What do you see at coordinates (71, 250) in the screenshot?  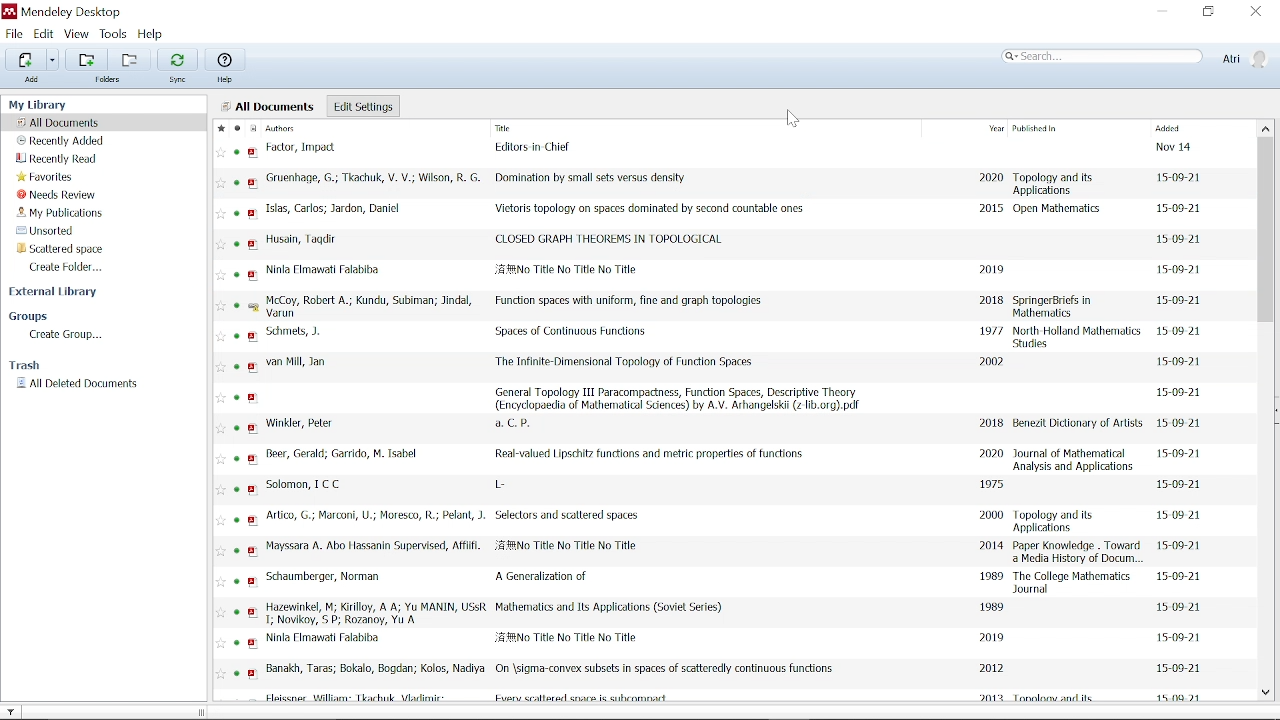 I see `Folder titled "Scattered space"` at bounding box center [71, 250].